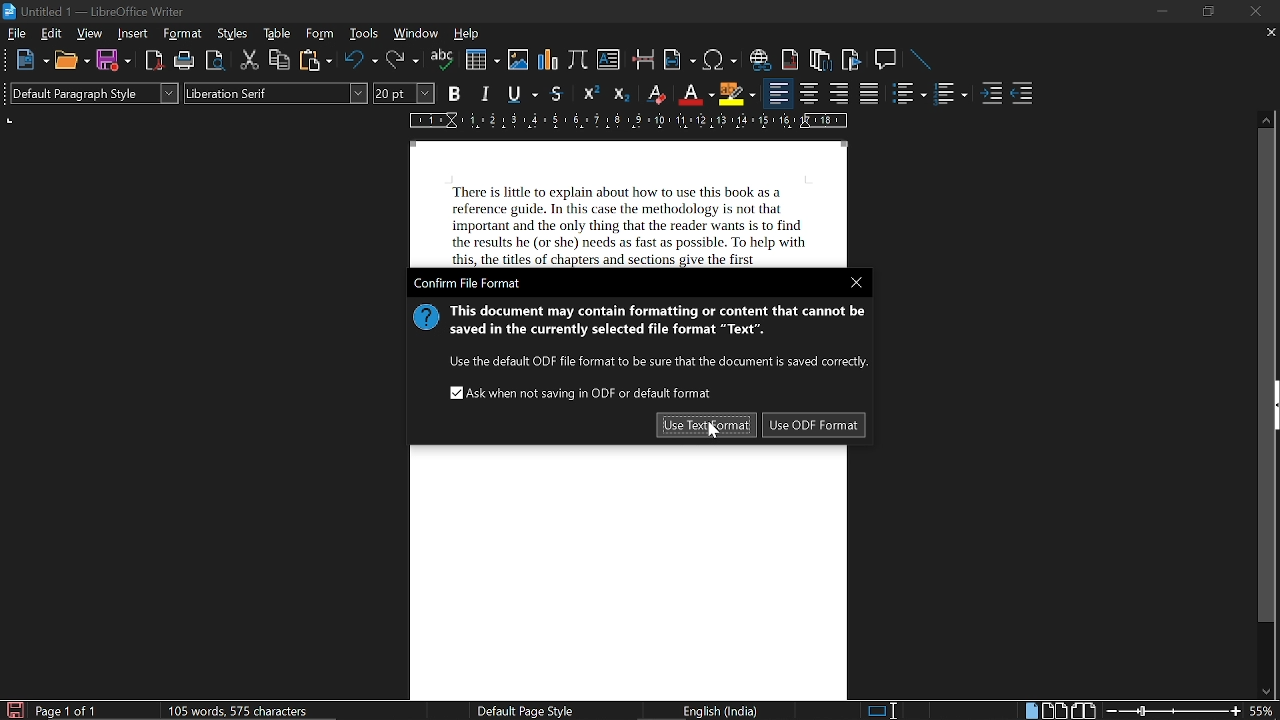 The width and height of the screenshot is (1280, 720). Describe the element at coordinates (361, 61) in the screenshot. I see `undo` at that location.